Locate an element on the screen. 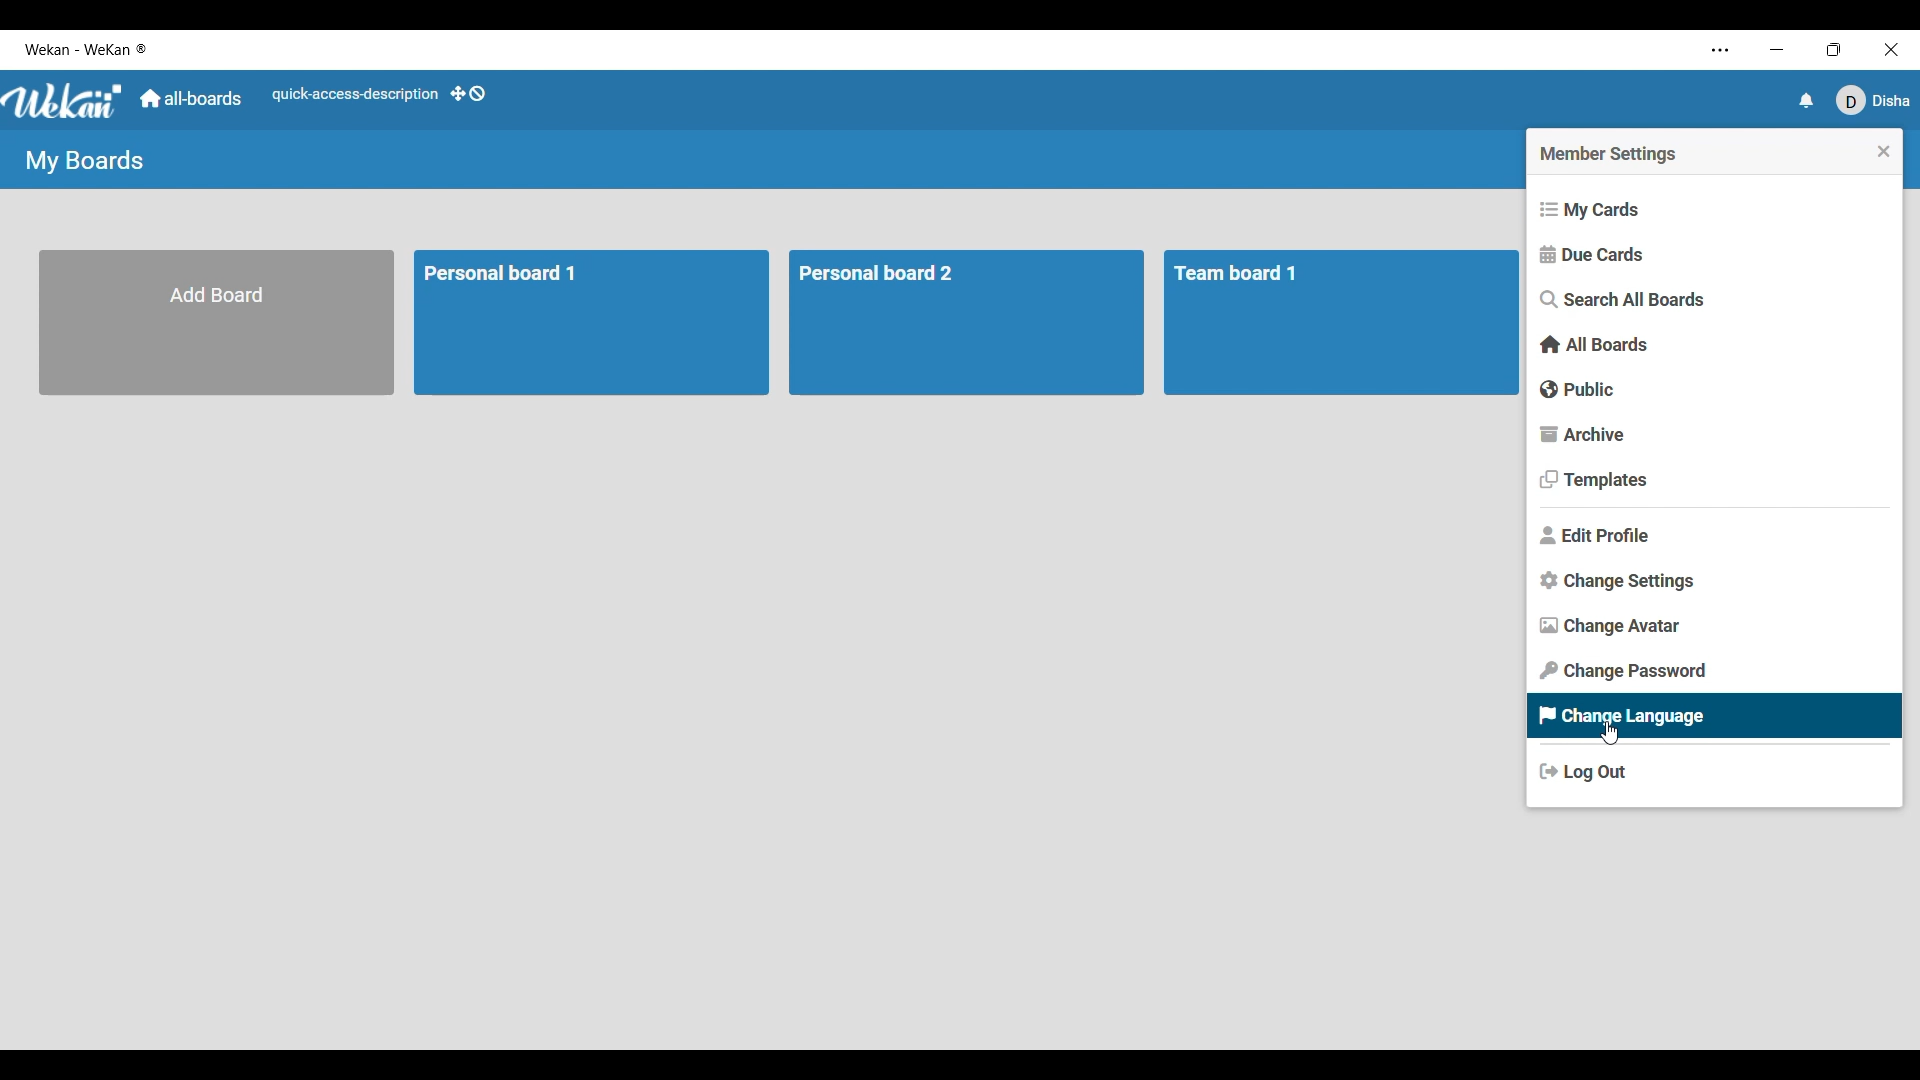 The image size is (1920, 1080). Due cards is located at coordinates (1712, 254).